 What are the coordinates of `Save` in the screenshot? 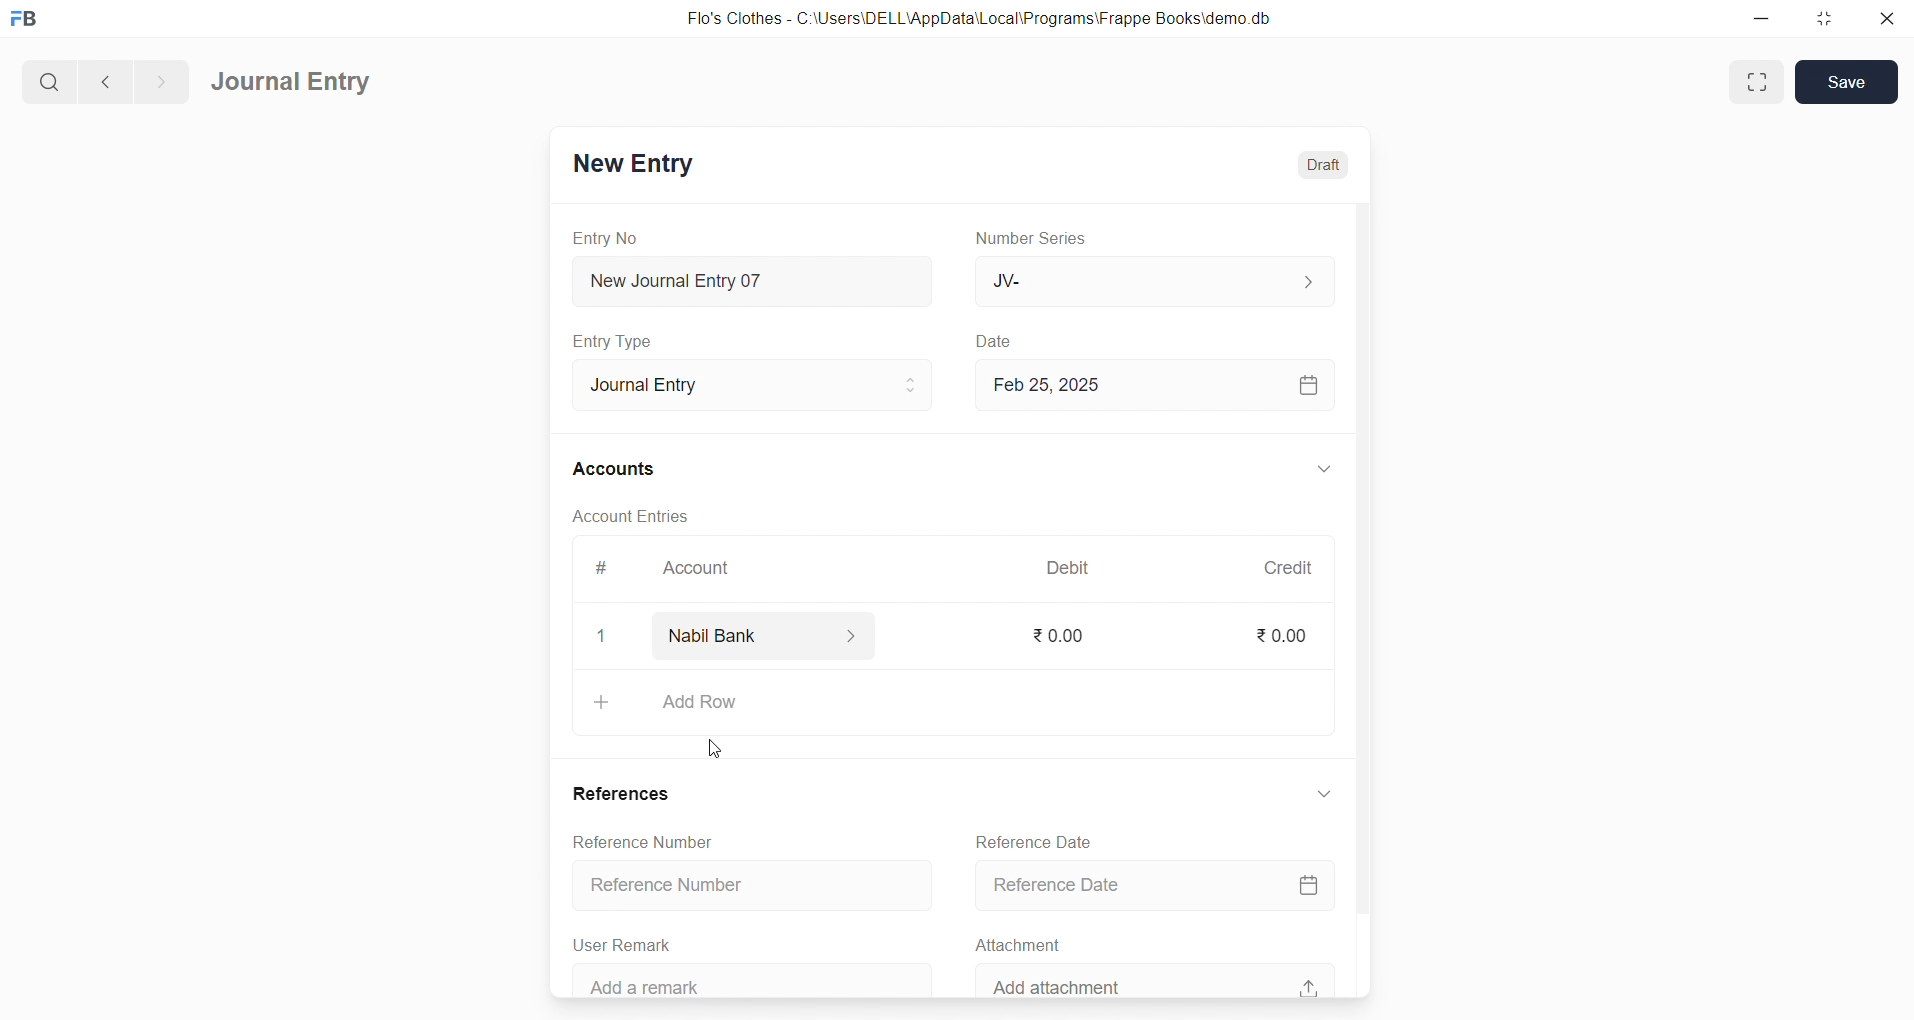 It's located at (1847, 82).